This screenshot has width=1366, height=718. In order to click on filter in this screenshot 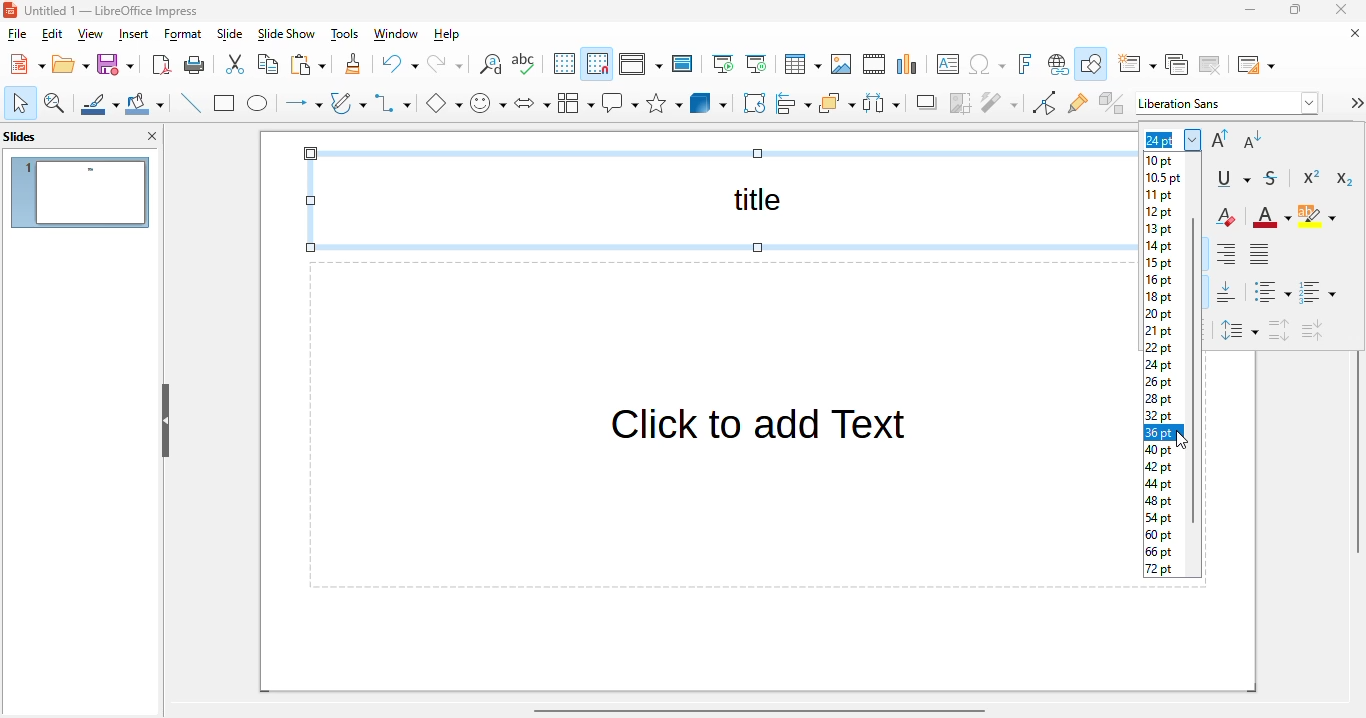, I will do `click(1000, 103)`.